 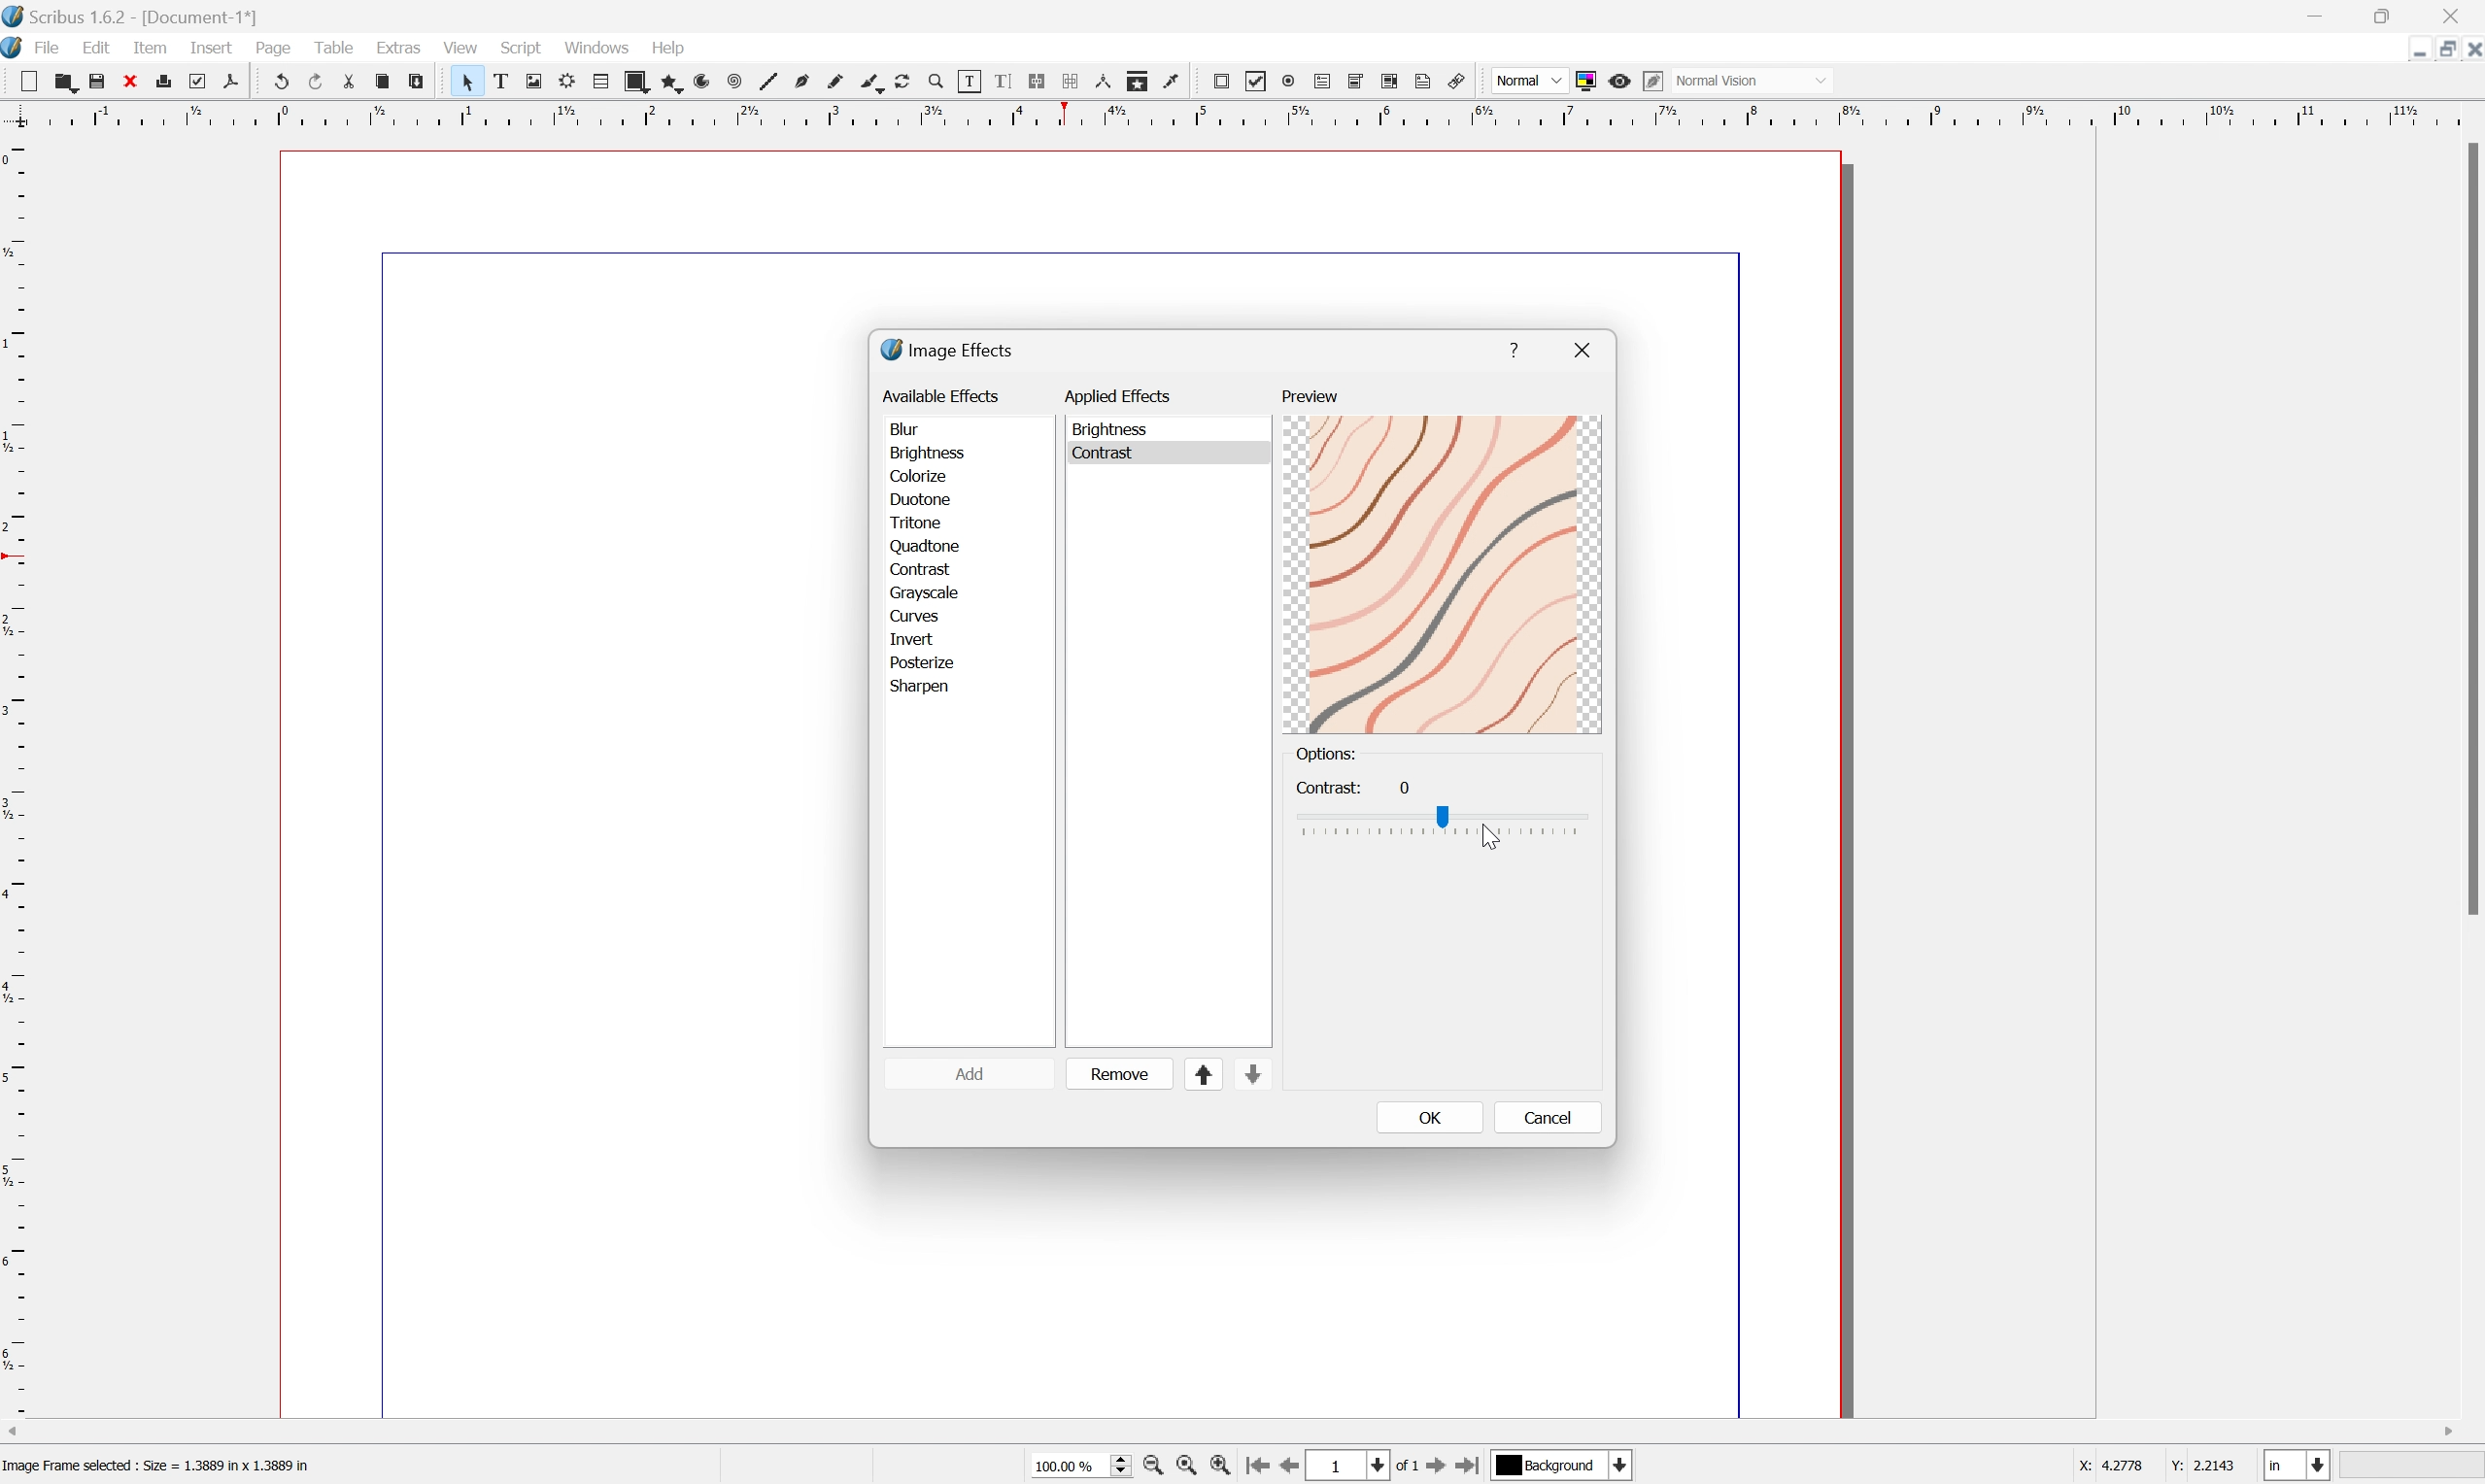 I want to click on Close, so click(x=2455, y=16).